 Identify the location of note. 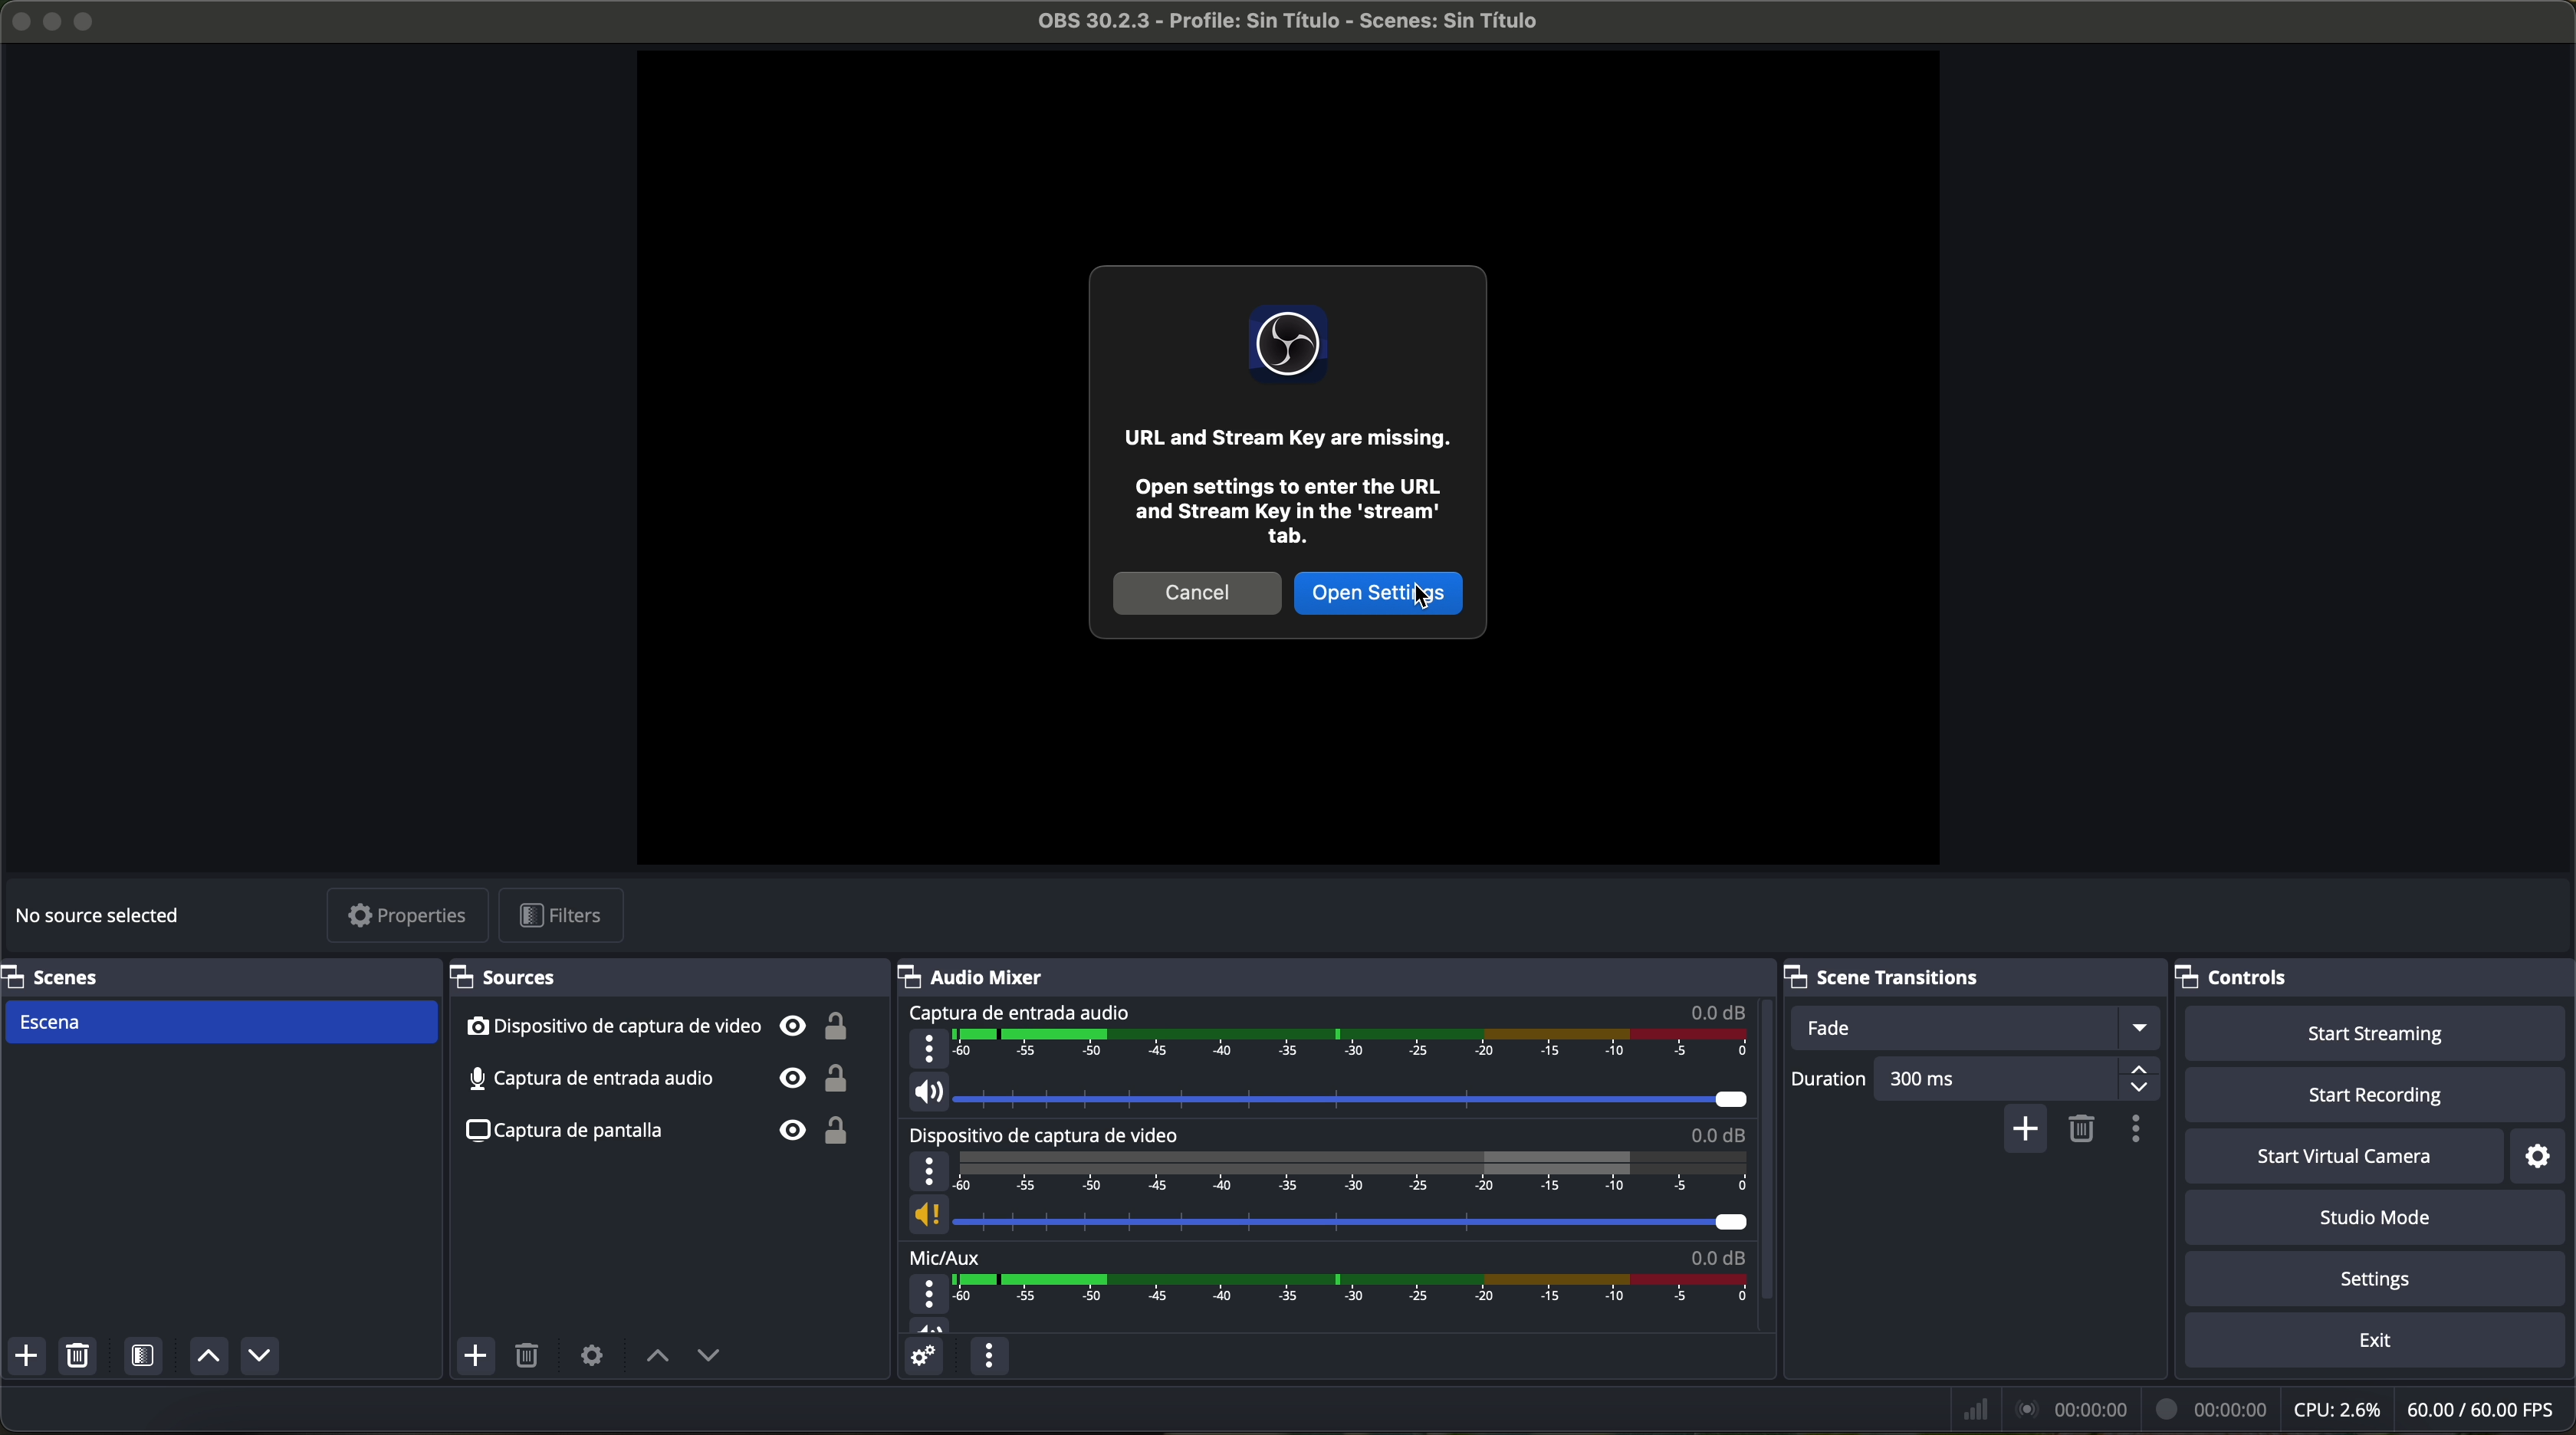
(1291, 490).